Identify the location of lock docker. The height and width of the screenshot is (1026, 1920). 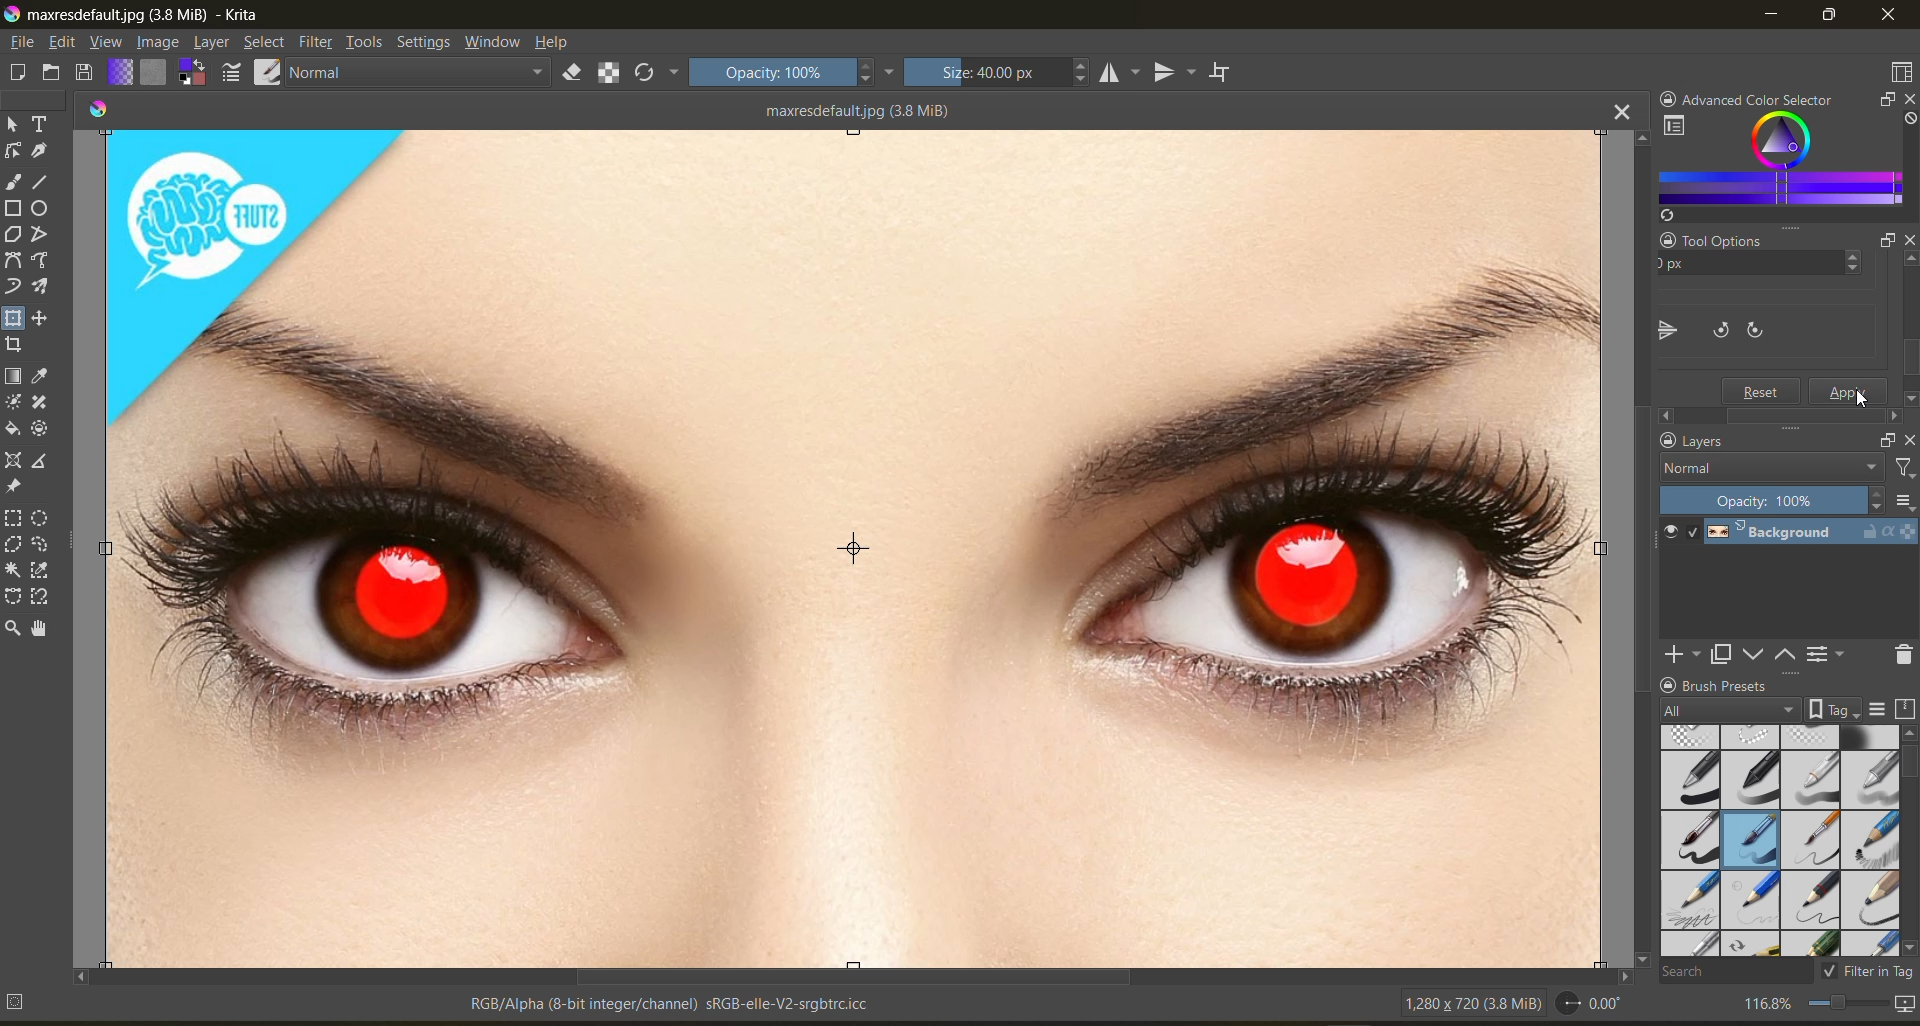
(1669, 685).